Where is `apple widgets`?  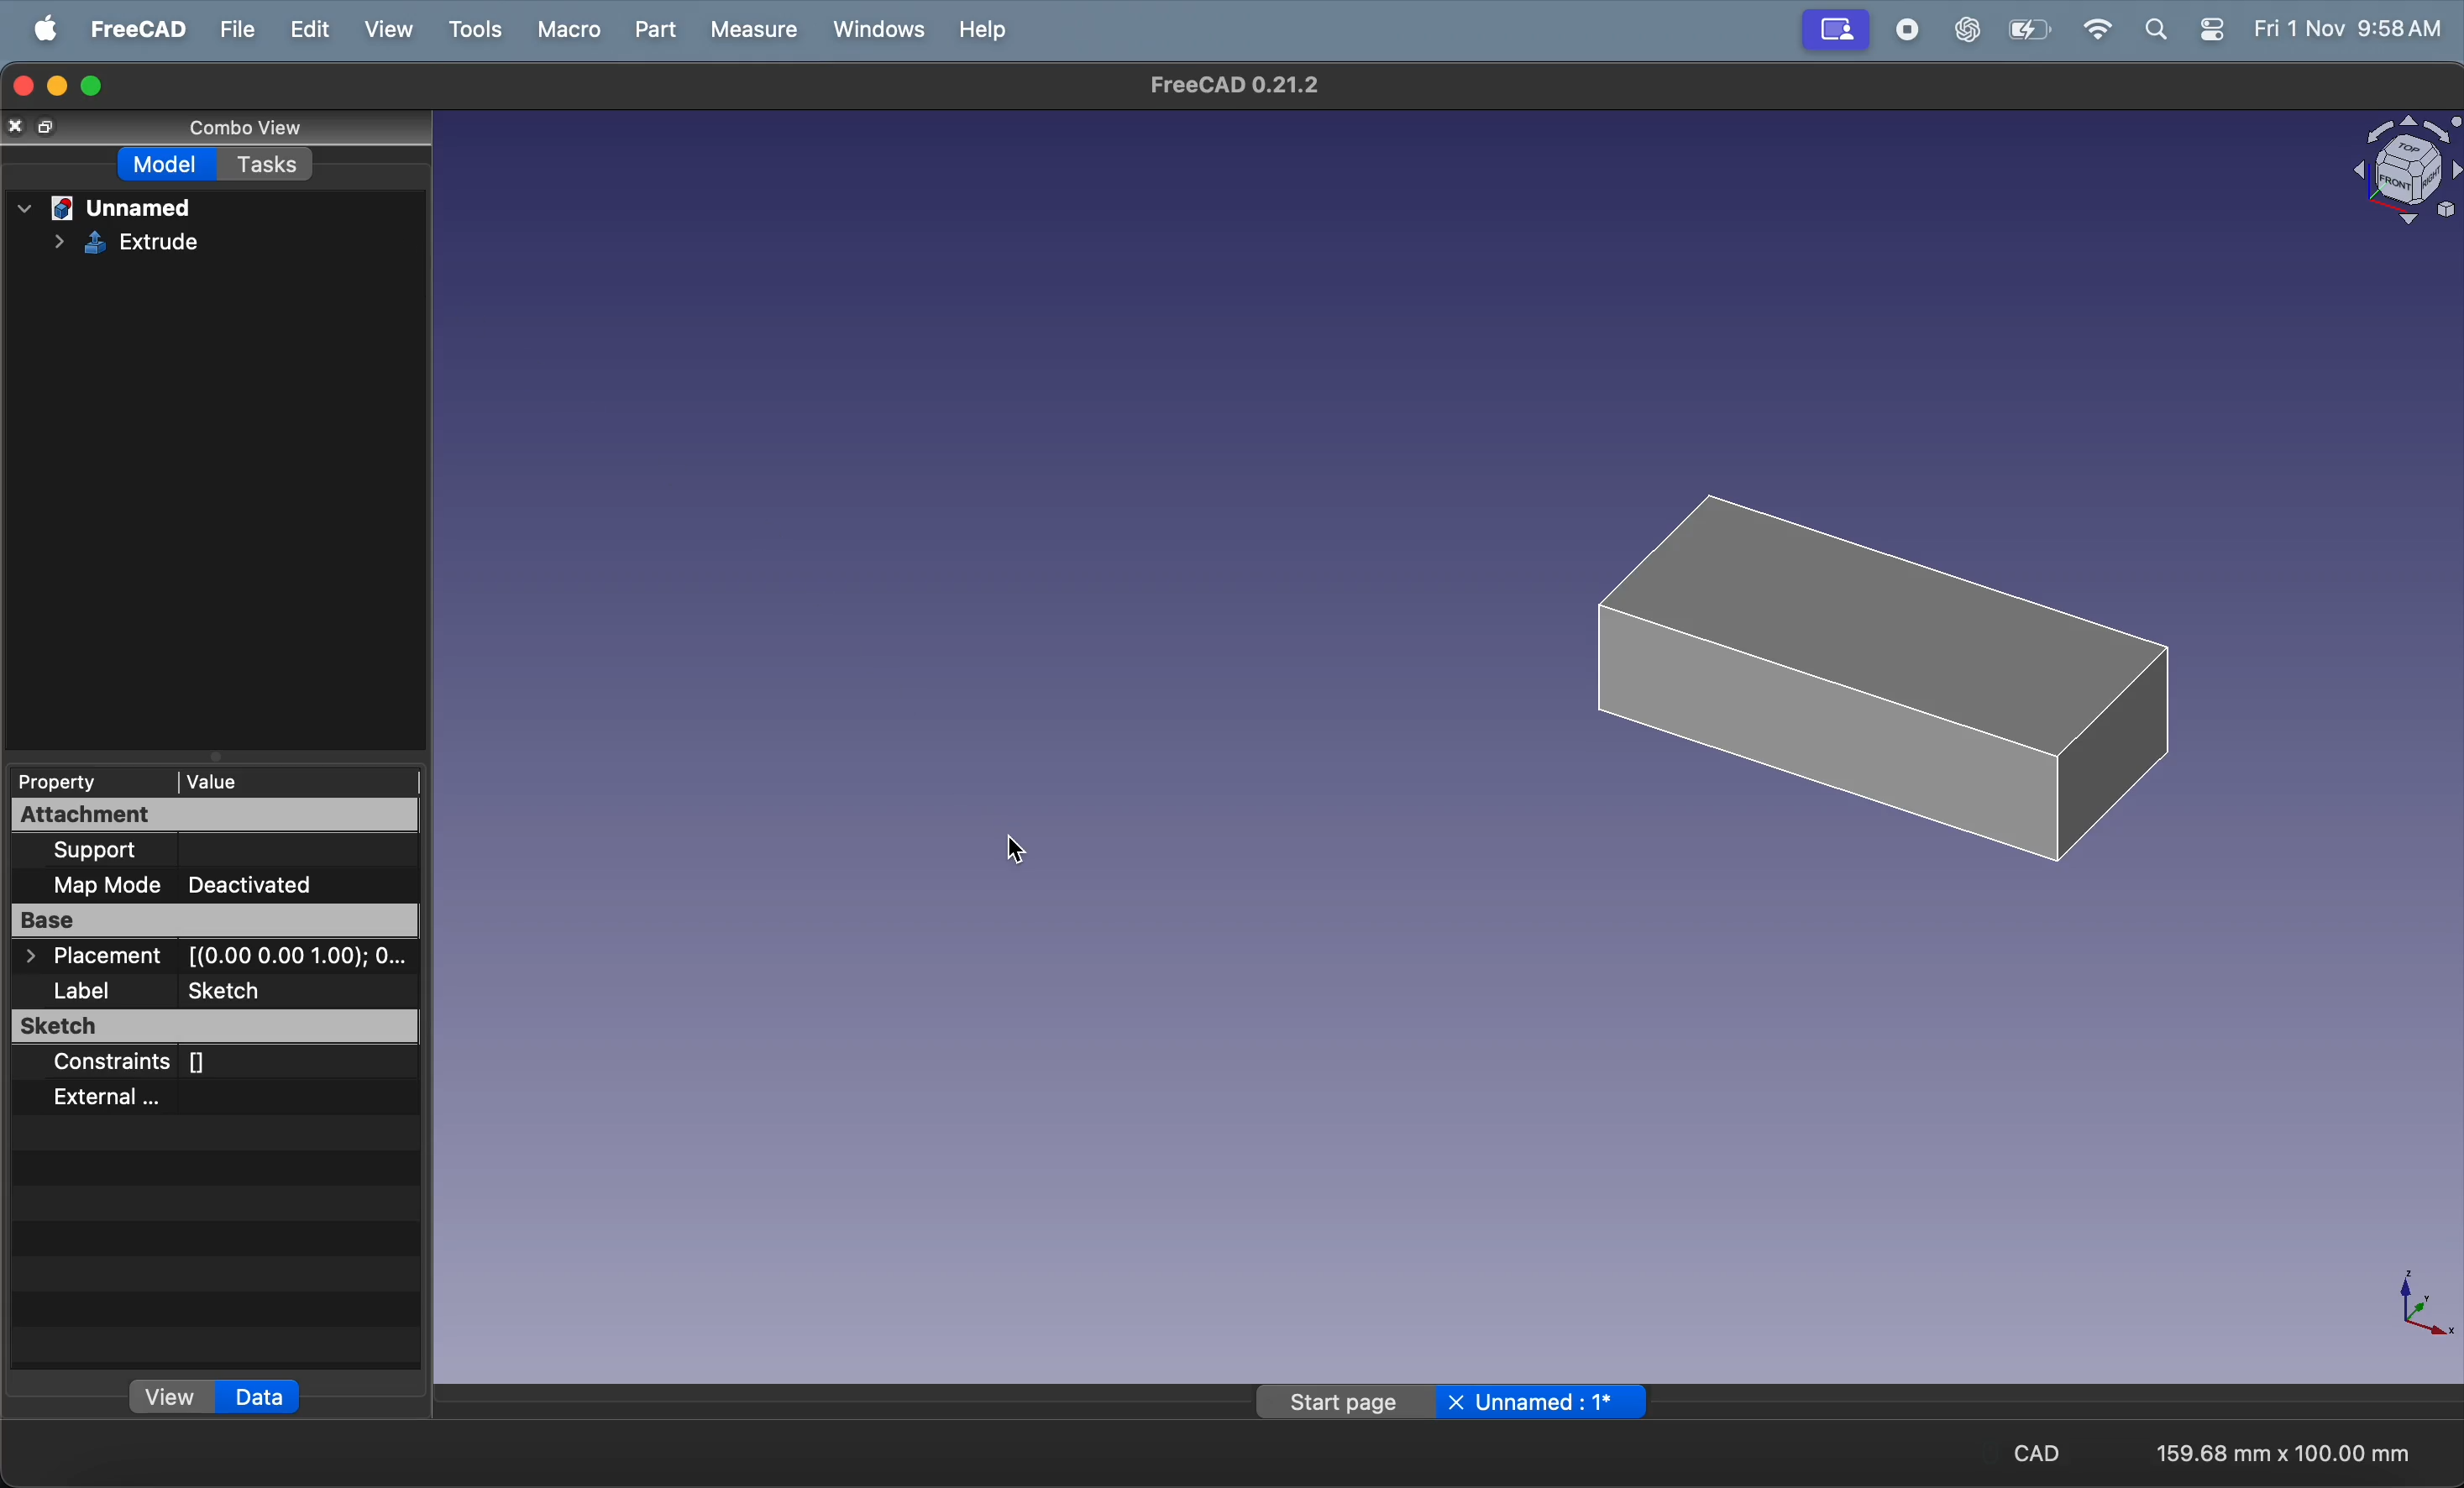 apple widgets is located at coordinates (2183, 29).